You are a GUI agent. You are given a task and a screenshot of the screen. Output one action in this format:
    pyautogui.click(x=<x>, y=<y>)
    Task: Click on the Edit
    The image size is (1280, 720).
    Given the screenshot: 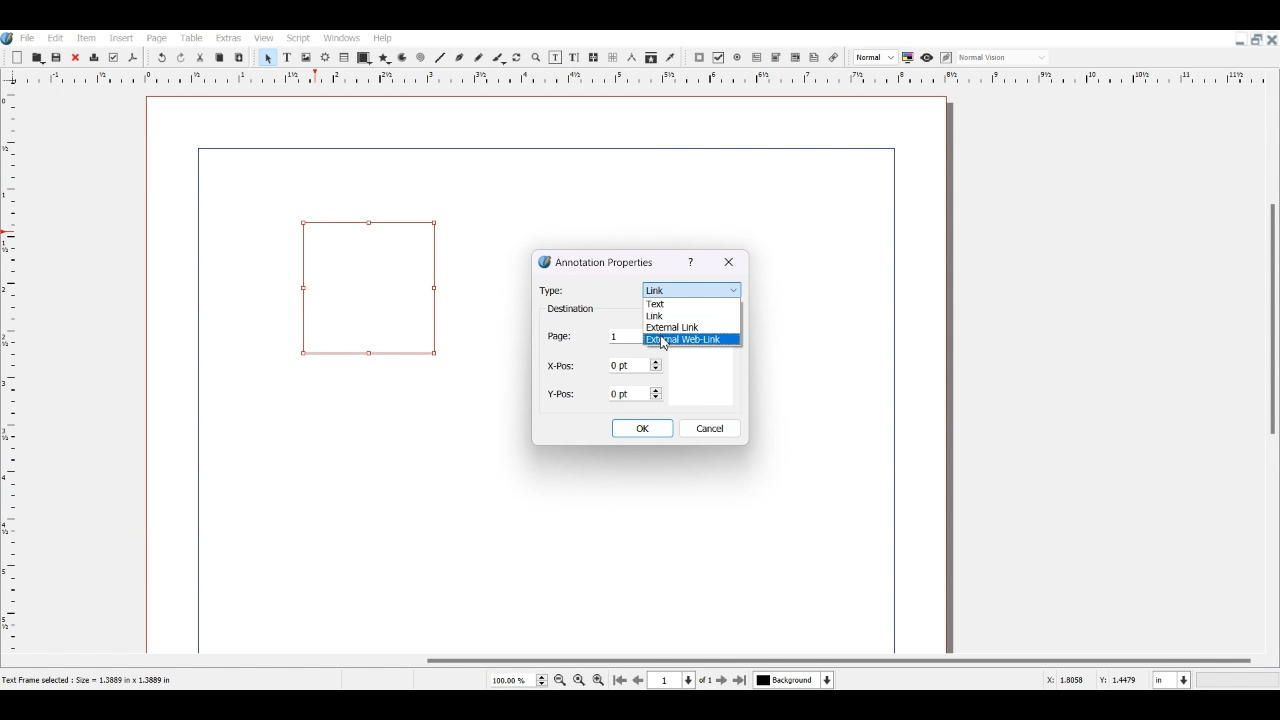 What is the action you would take?
    pyautogui.click(x=54, y=37)
    